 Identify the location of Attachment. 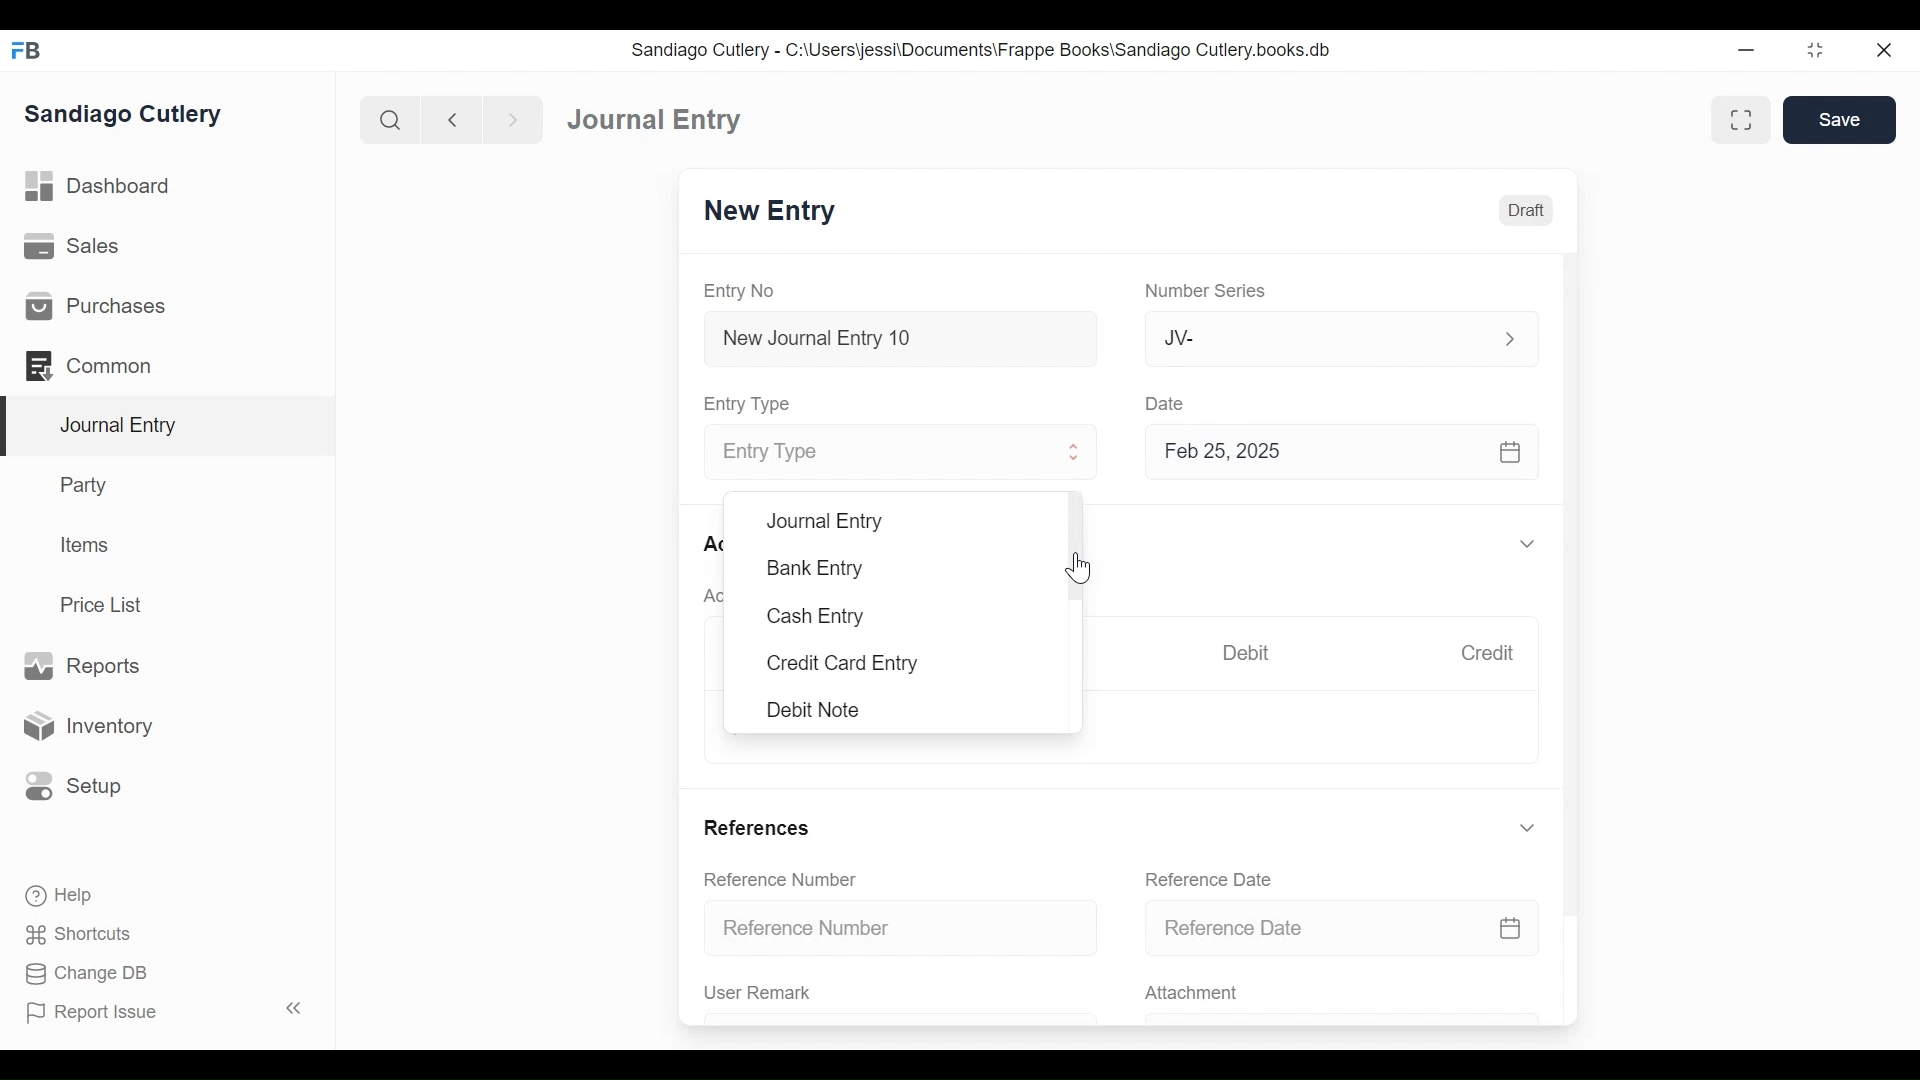
(1195, 994).